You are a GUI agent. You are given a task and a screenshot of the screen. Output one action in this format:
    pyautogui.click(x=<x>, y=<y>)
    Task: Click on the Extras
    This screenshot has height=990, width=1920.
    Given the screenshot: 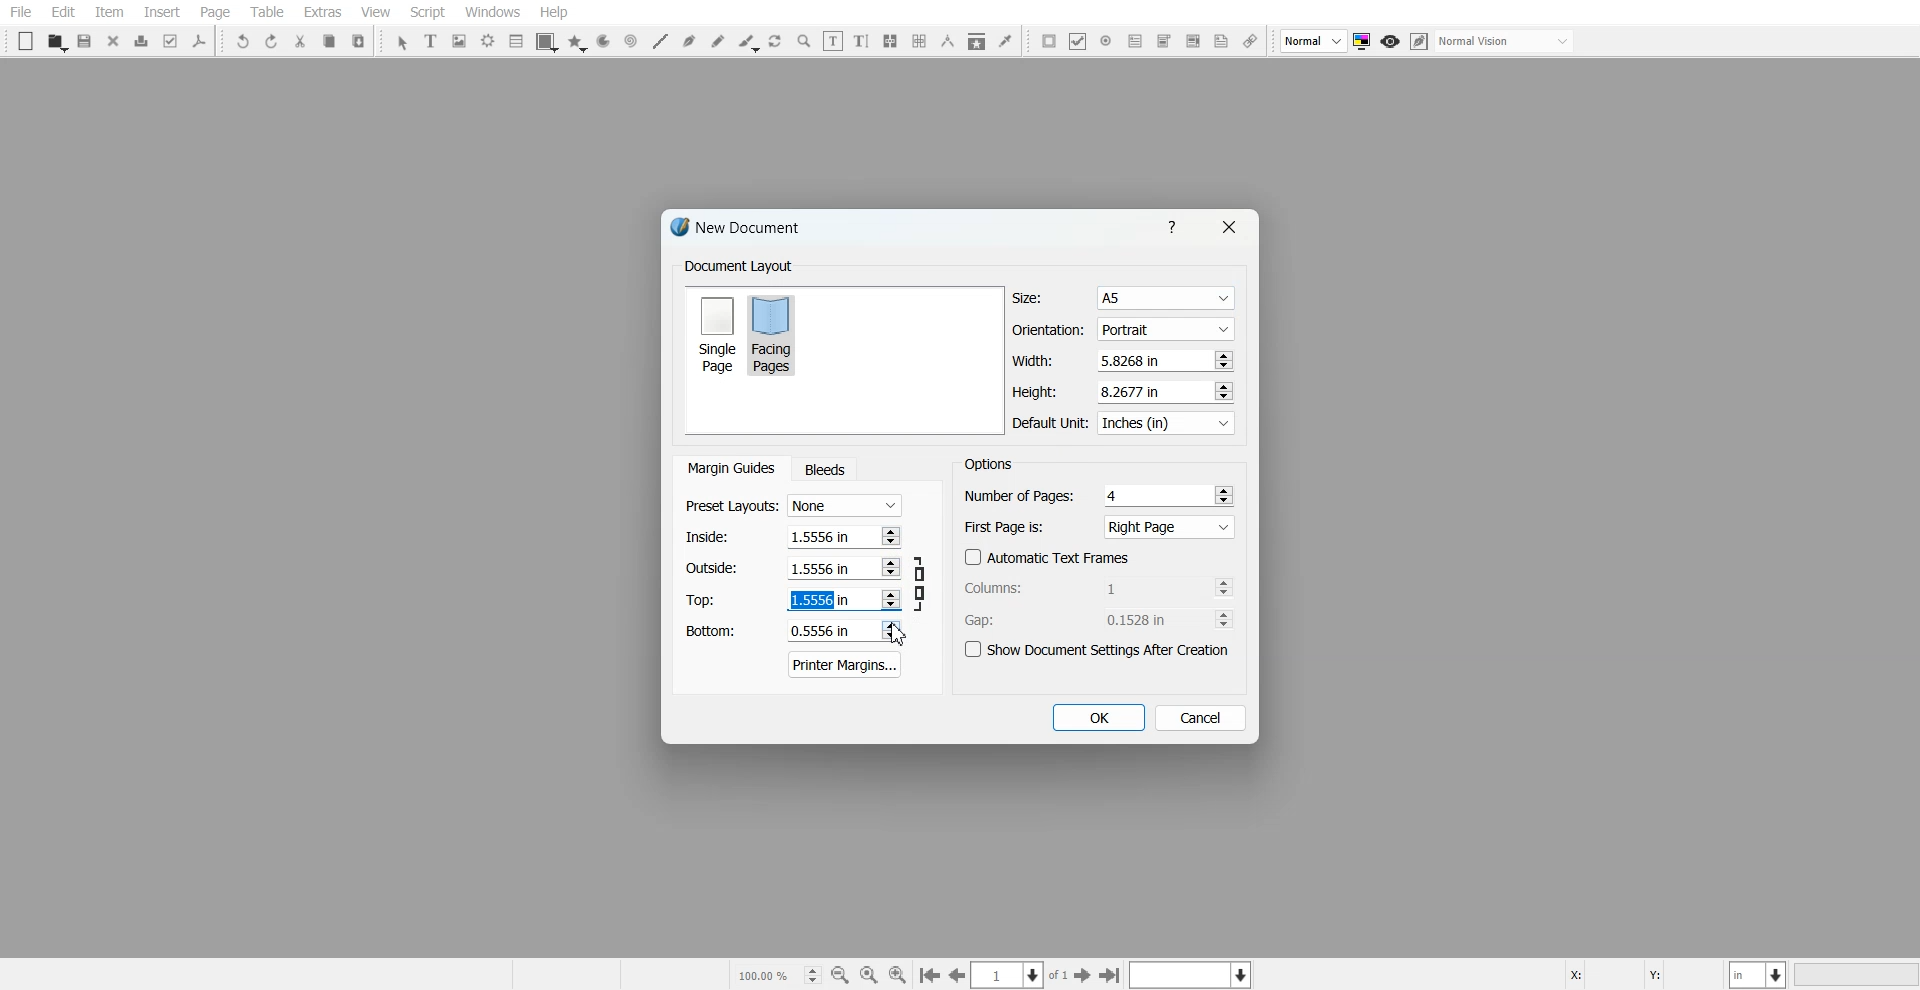 What is the action you would take?
    pyautogui.click(x=322, y=12)
    